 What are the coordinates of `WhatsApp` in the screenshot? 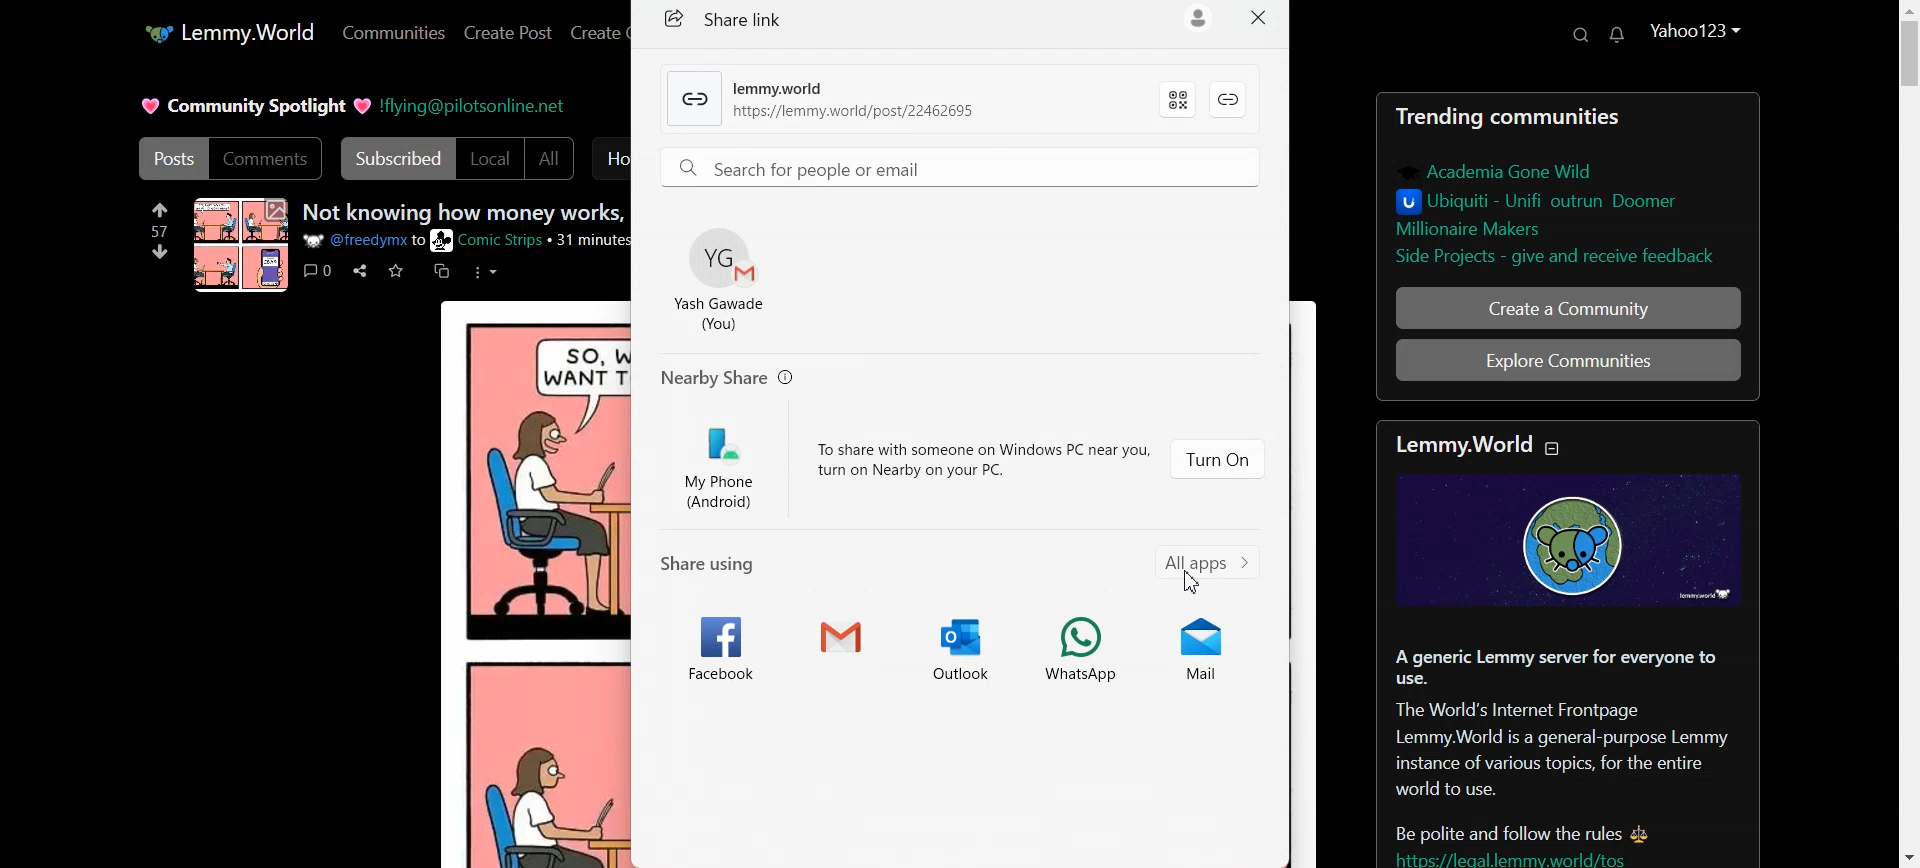 It's located at (1085, 644).